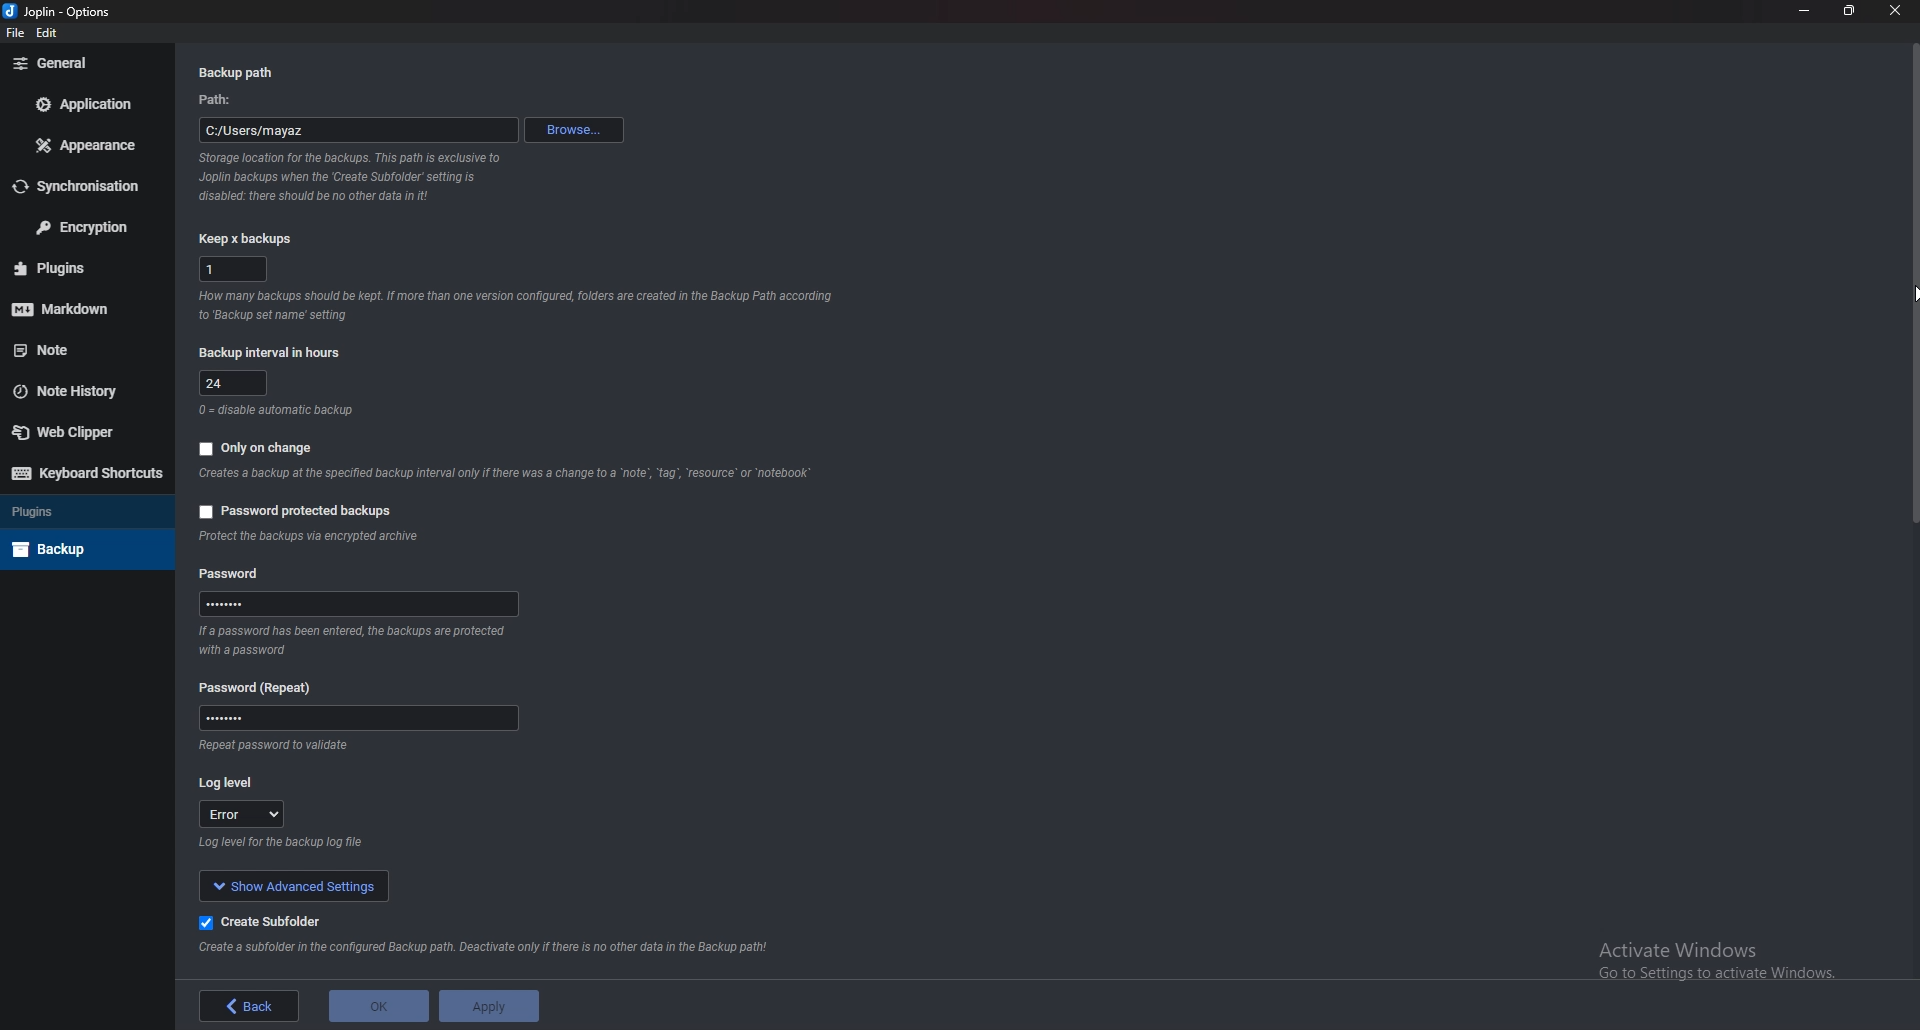 The height and width of the screenshot is (1030, 1920). I want to click on Password, so click(357, 603).